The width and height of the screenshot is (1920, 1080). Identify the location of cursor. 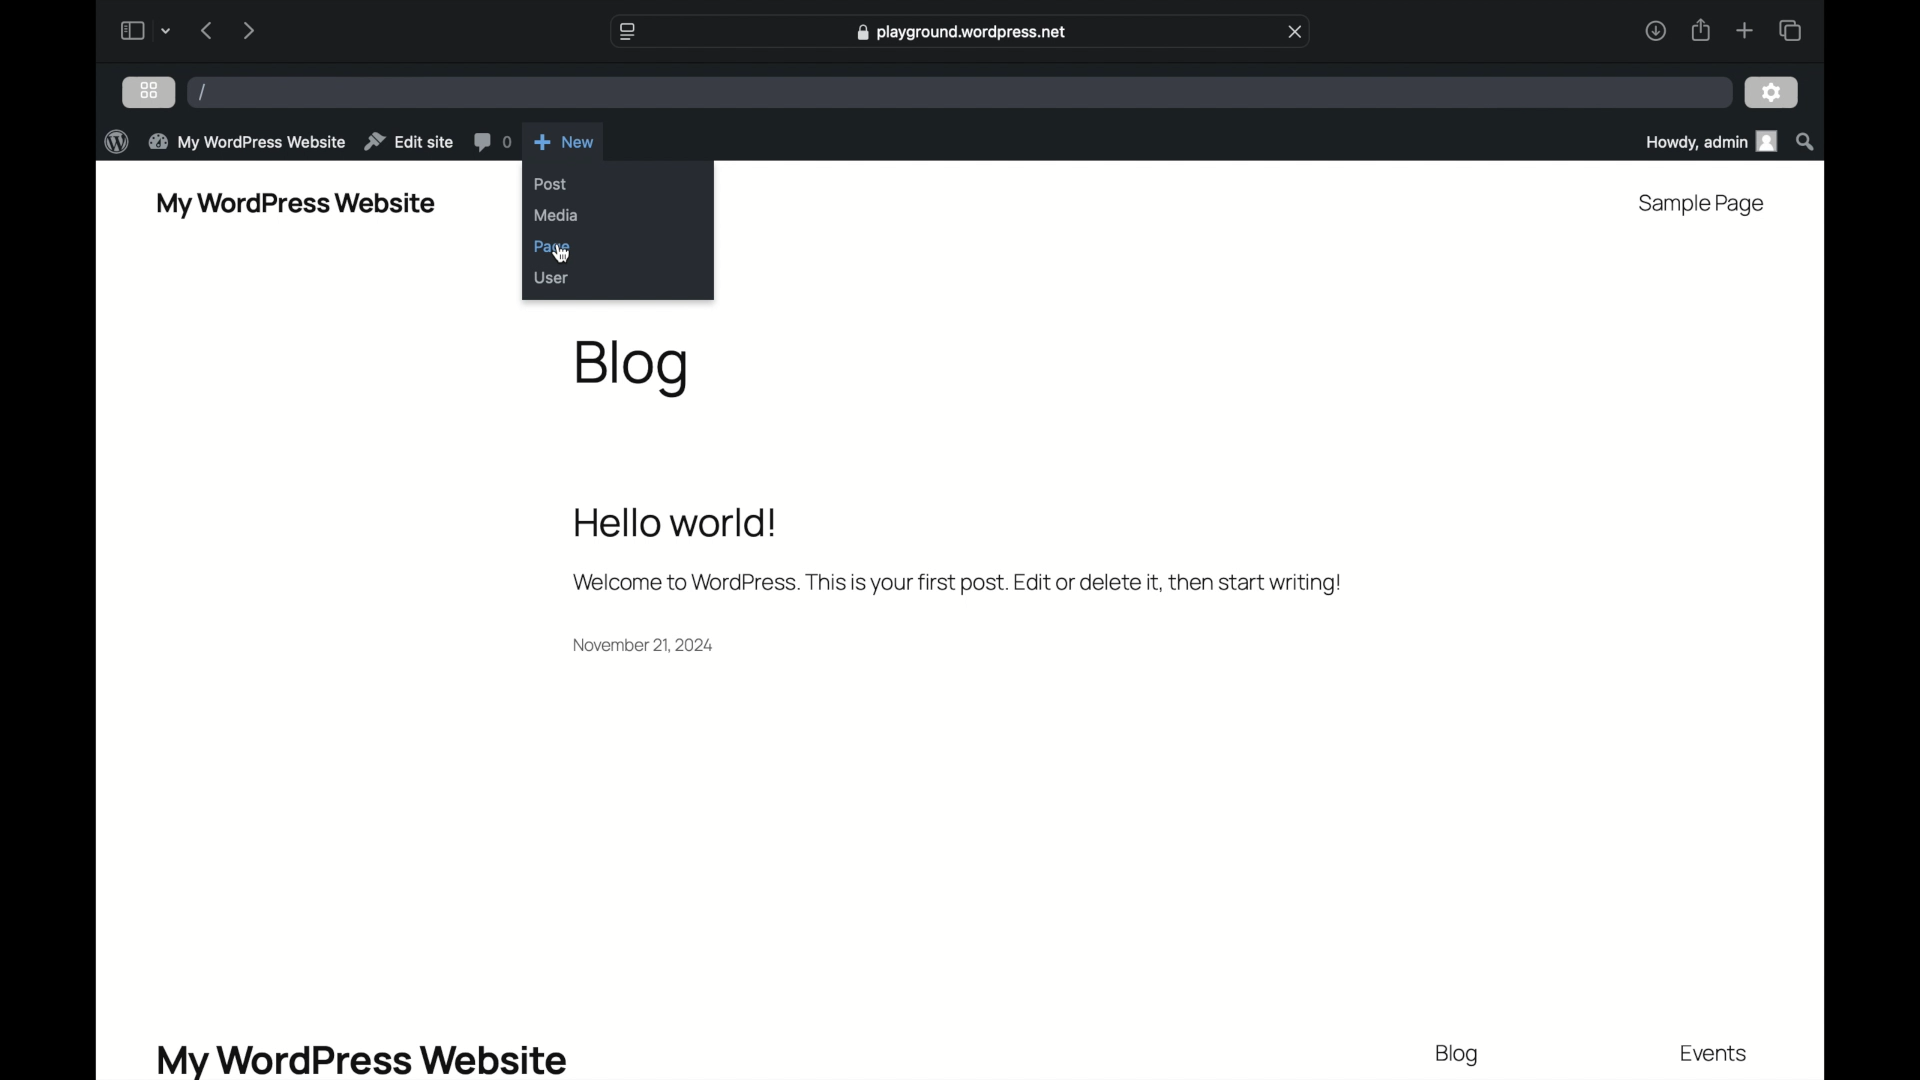
(560, 253).